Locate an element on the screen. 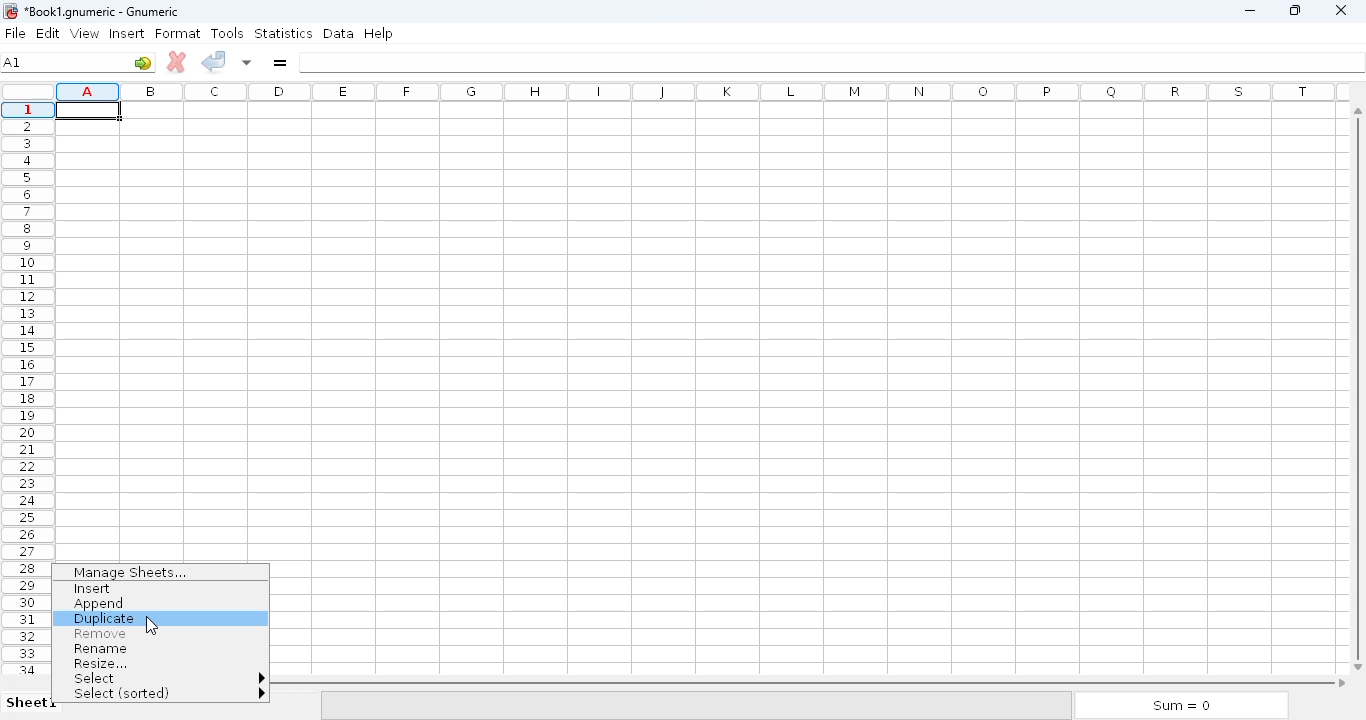 This screenshot has height=720, width=1366. Cells is located at coordinates (696, 336).